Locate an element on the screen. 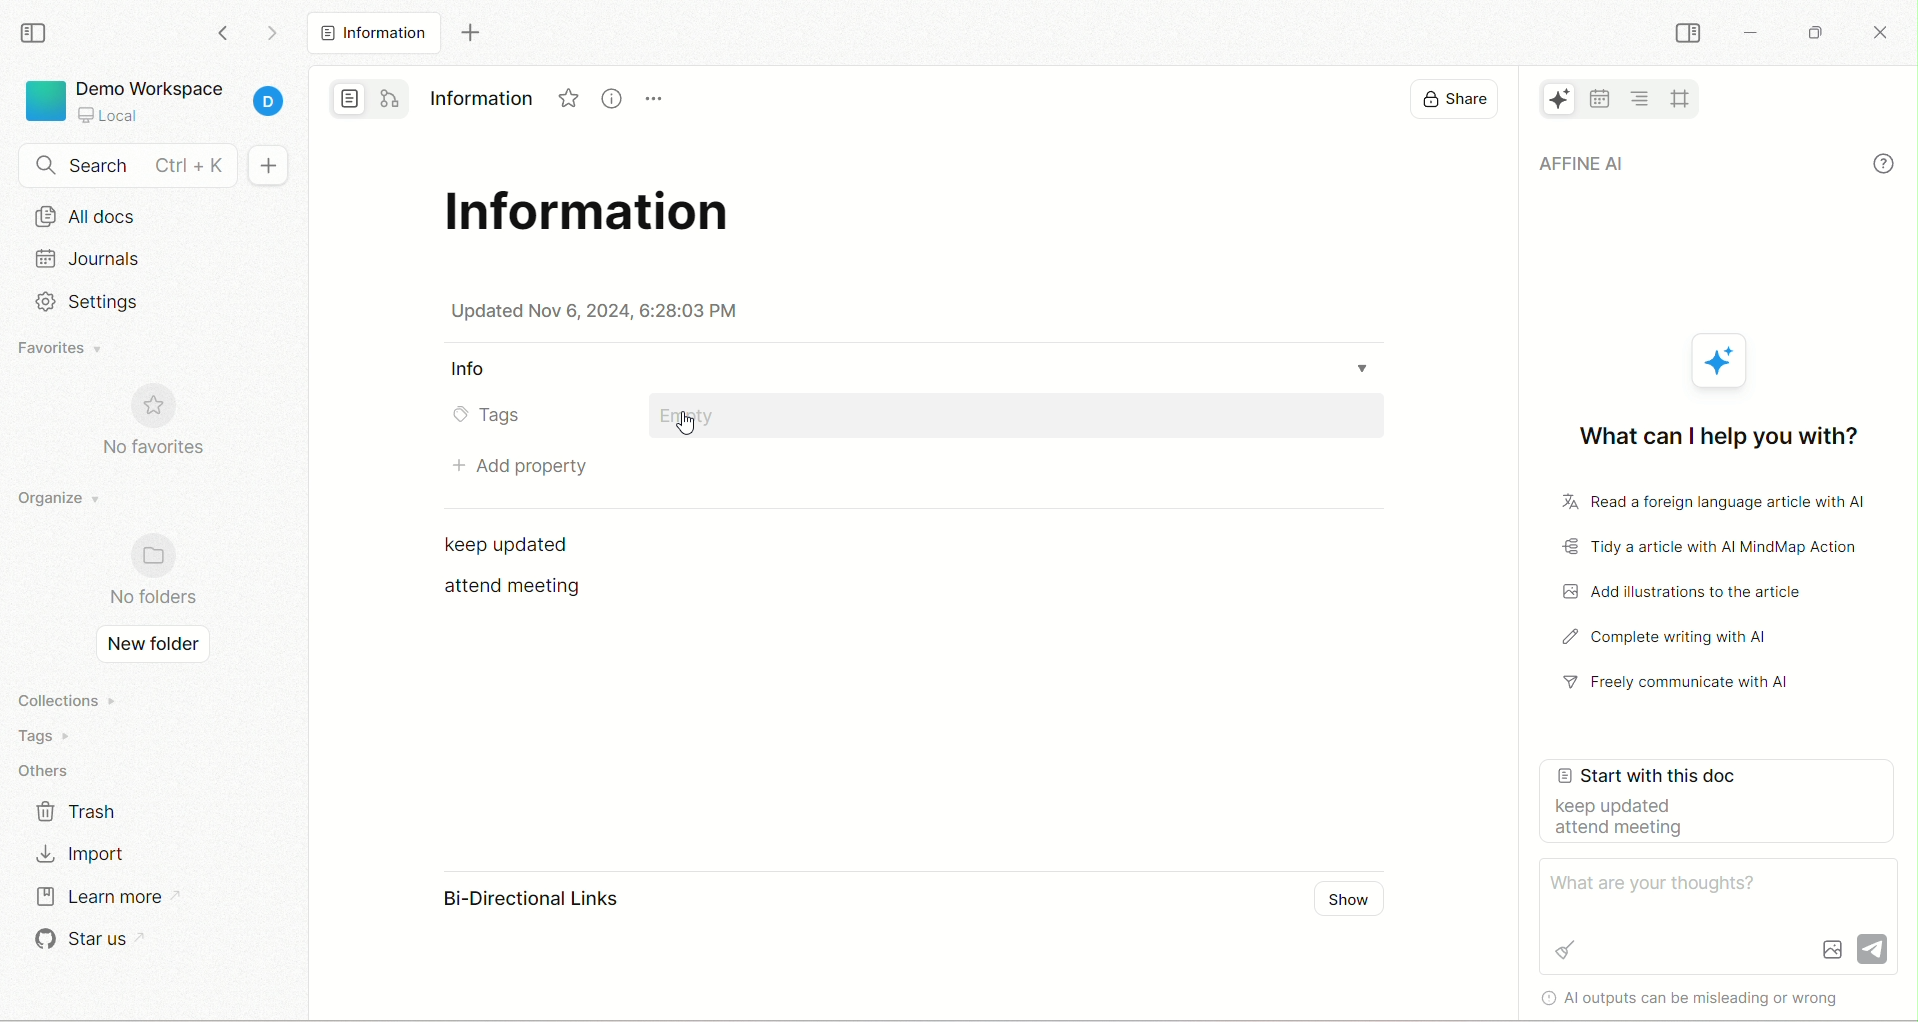  Information is located at coordinates (477, 99).